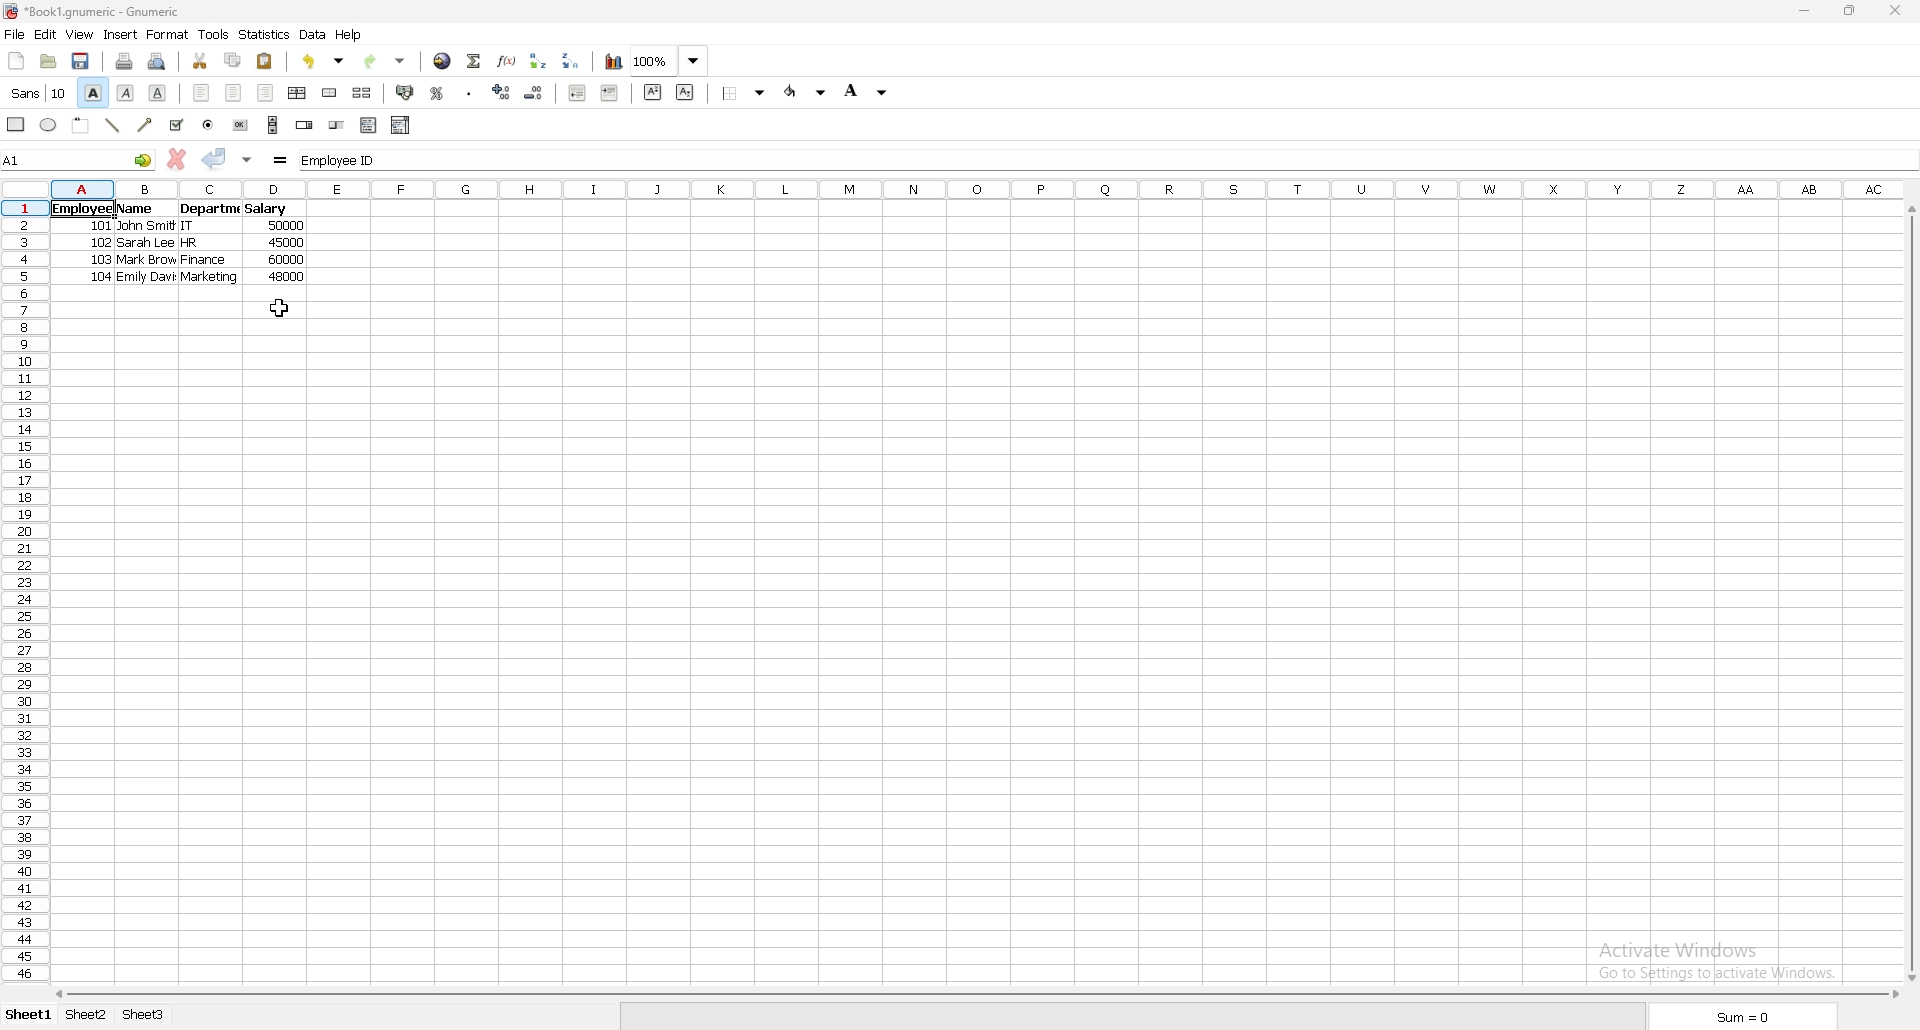  I want to click on border, so click(744, 93).